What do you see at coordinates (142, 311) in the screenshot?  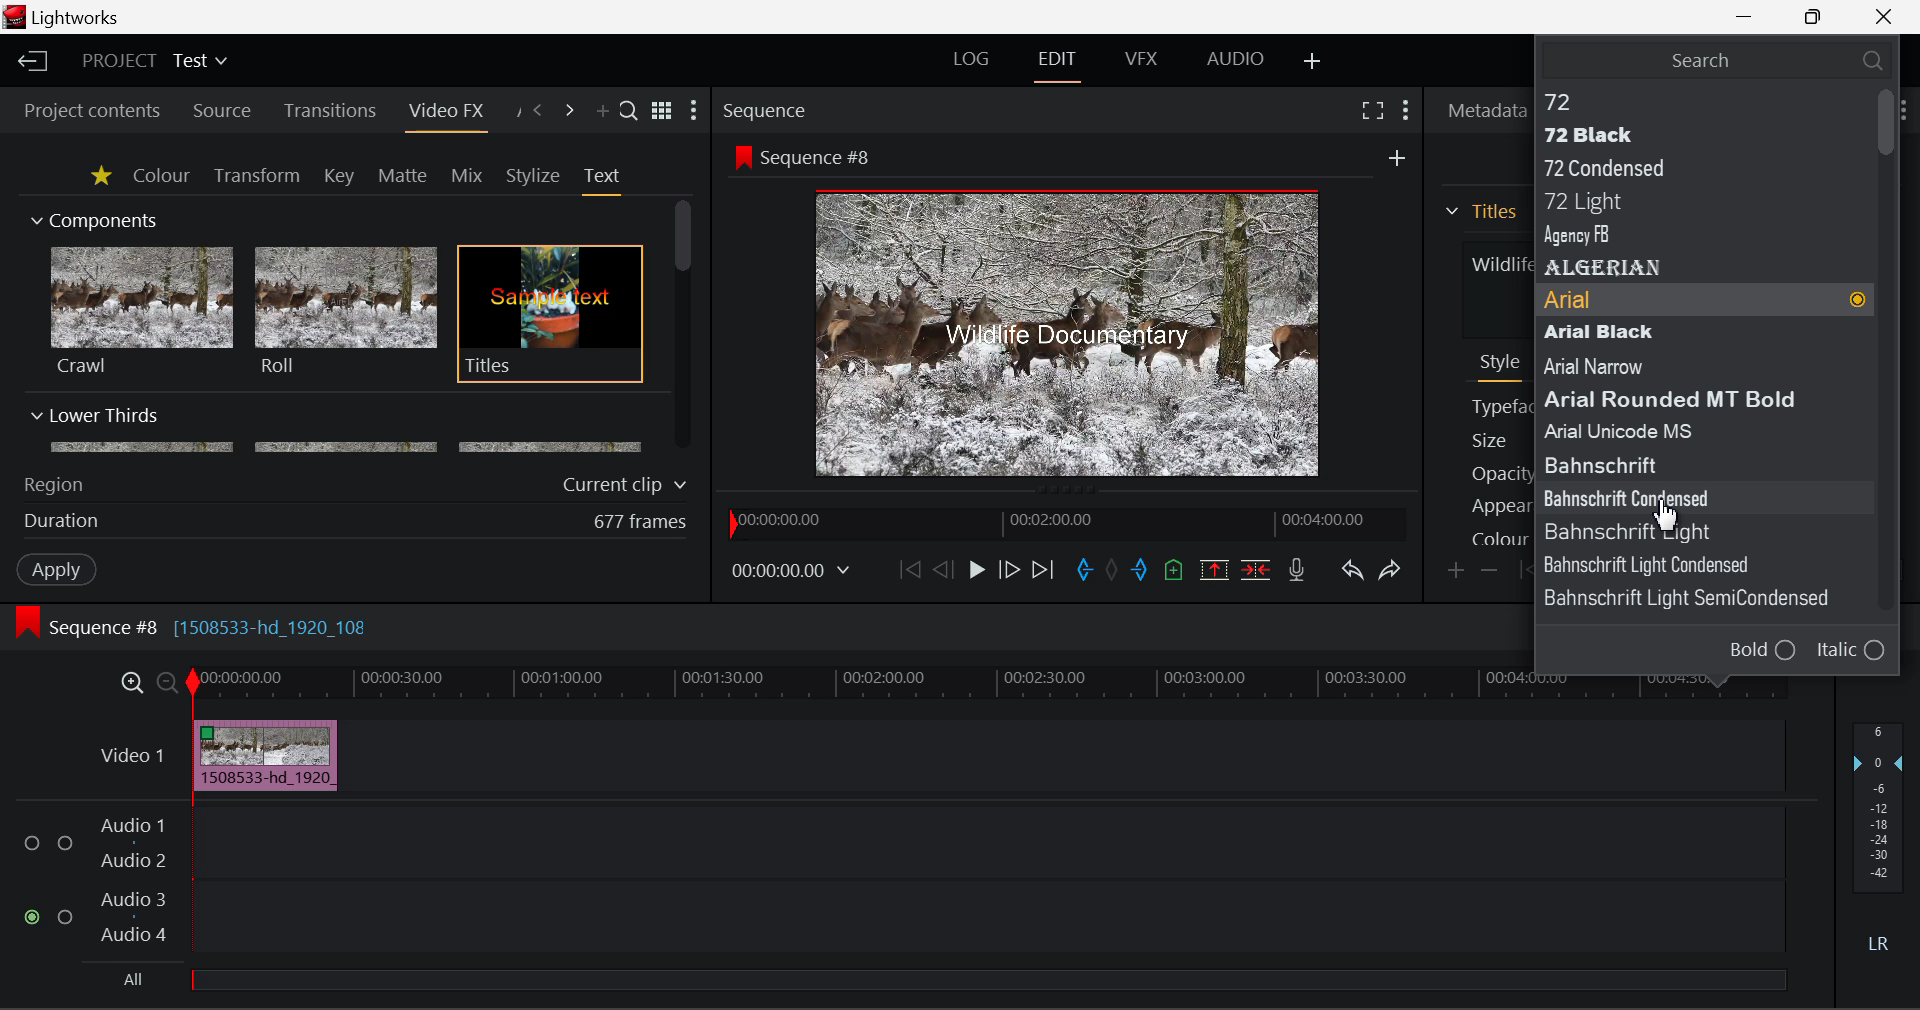 I see `Crawl` at bounding box center [142, 311].